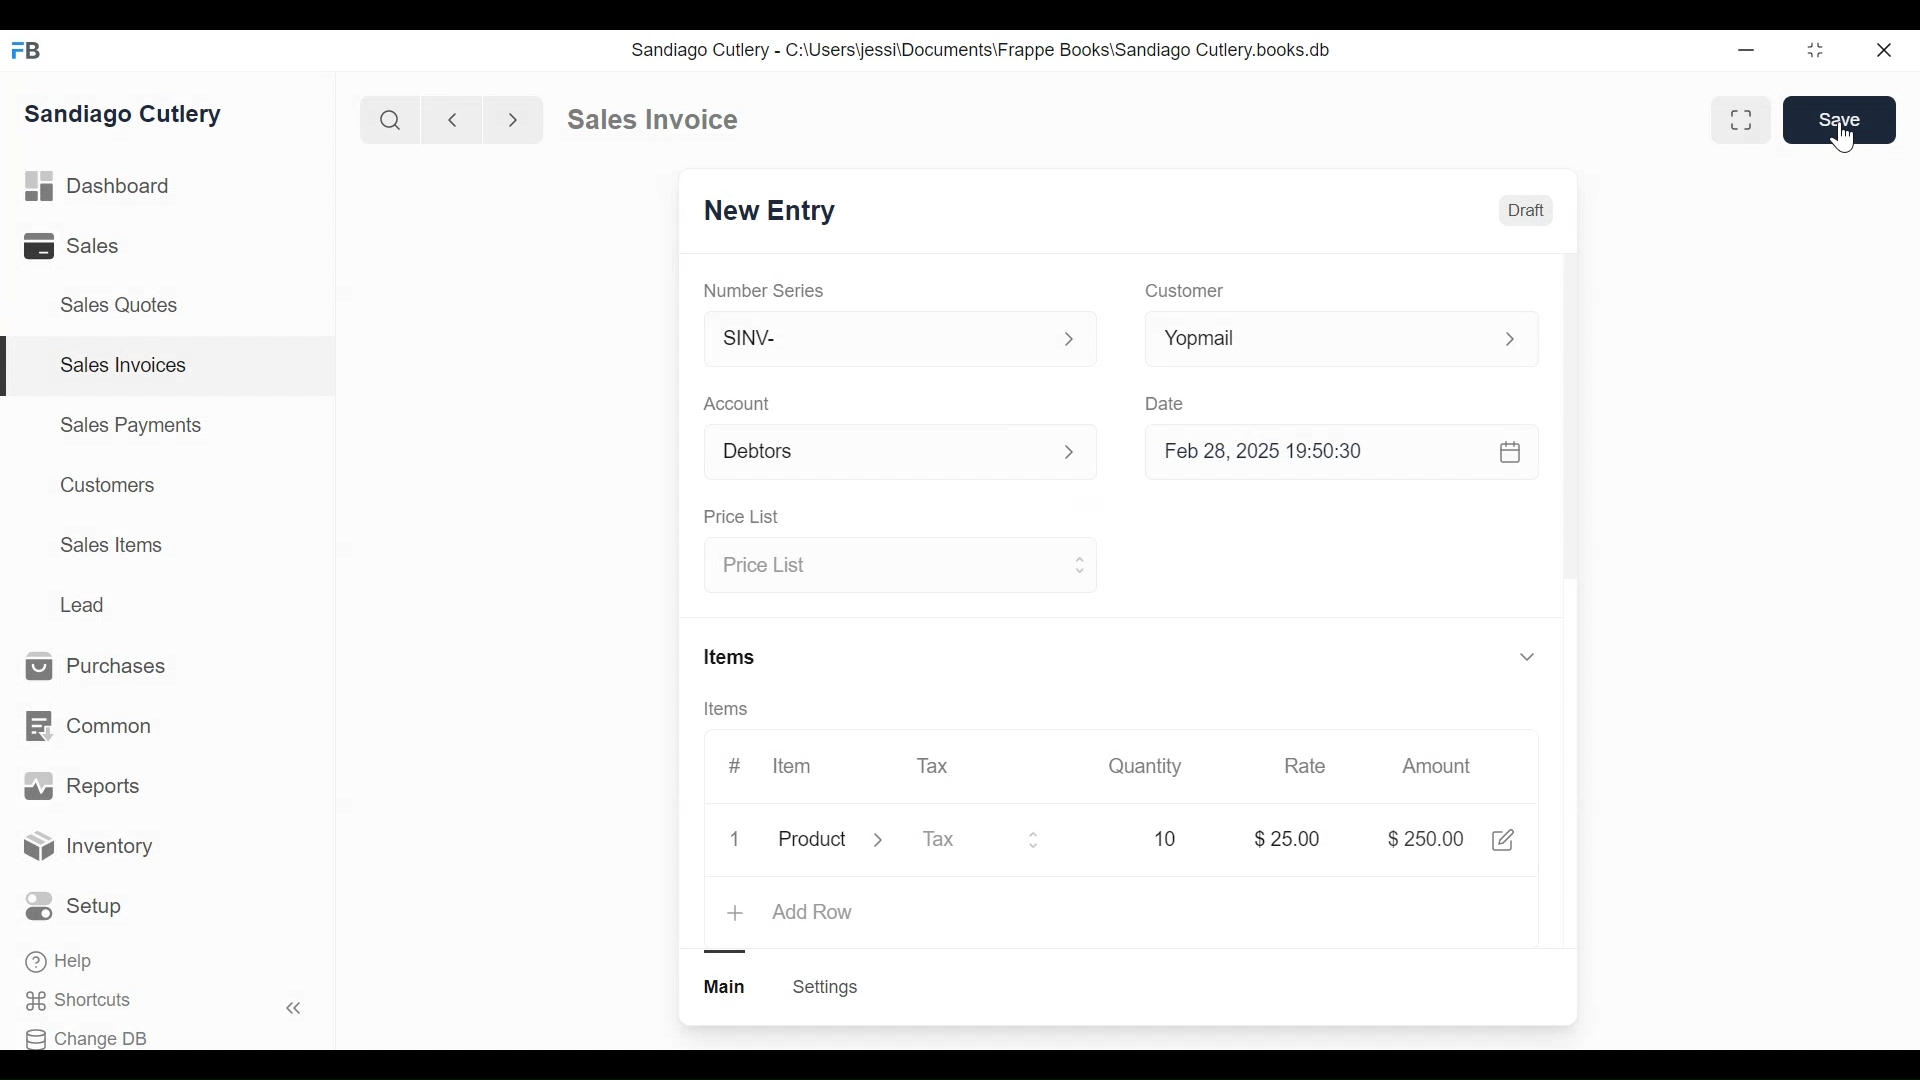 The width and height of the screenshot is (1920, 1080). What do you see at coordinates (902, 453) in the screenshot?
I see `Account p` at bounding box center [902, 453].